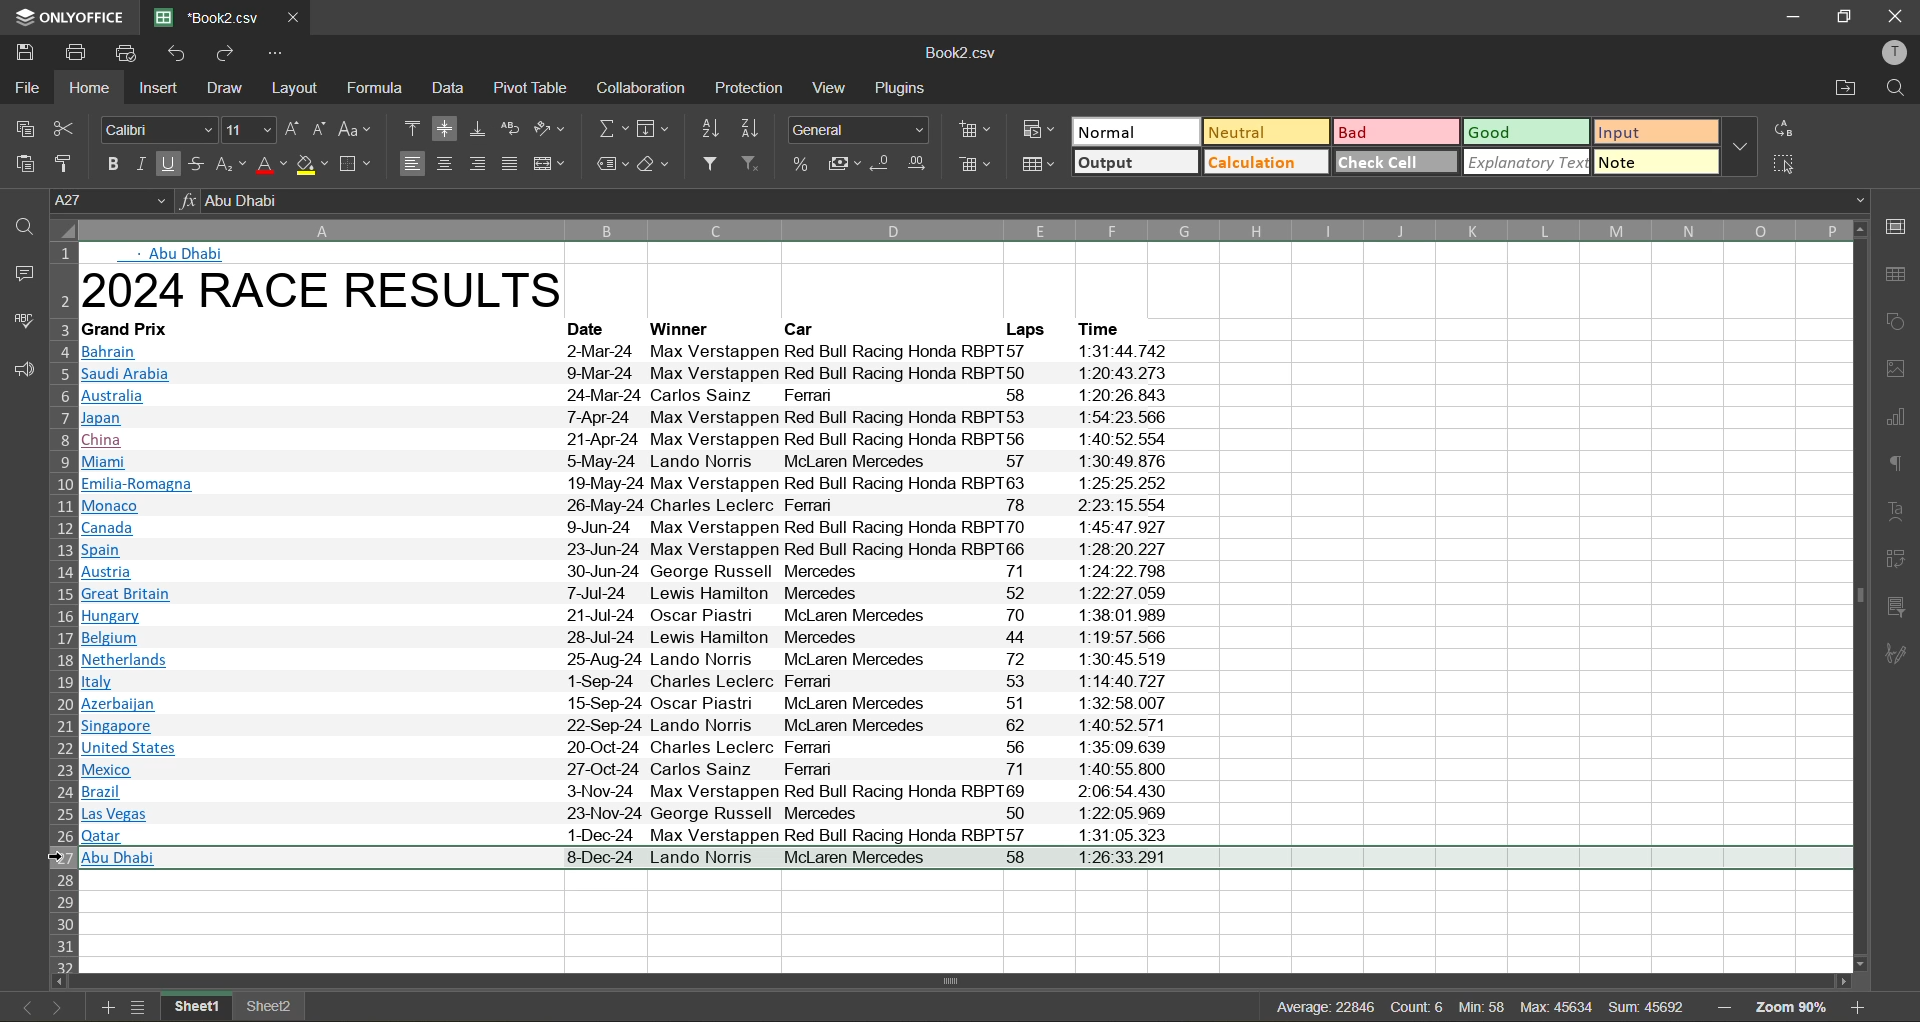  What do you see at coordinates (276, 54) in the screenshot?
I see `options` at bounding box center [276, 54].